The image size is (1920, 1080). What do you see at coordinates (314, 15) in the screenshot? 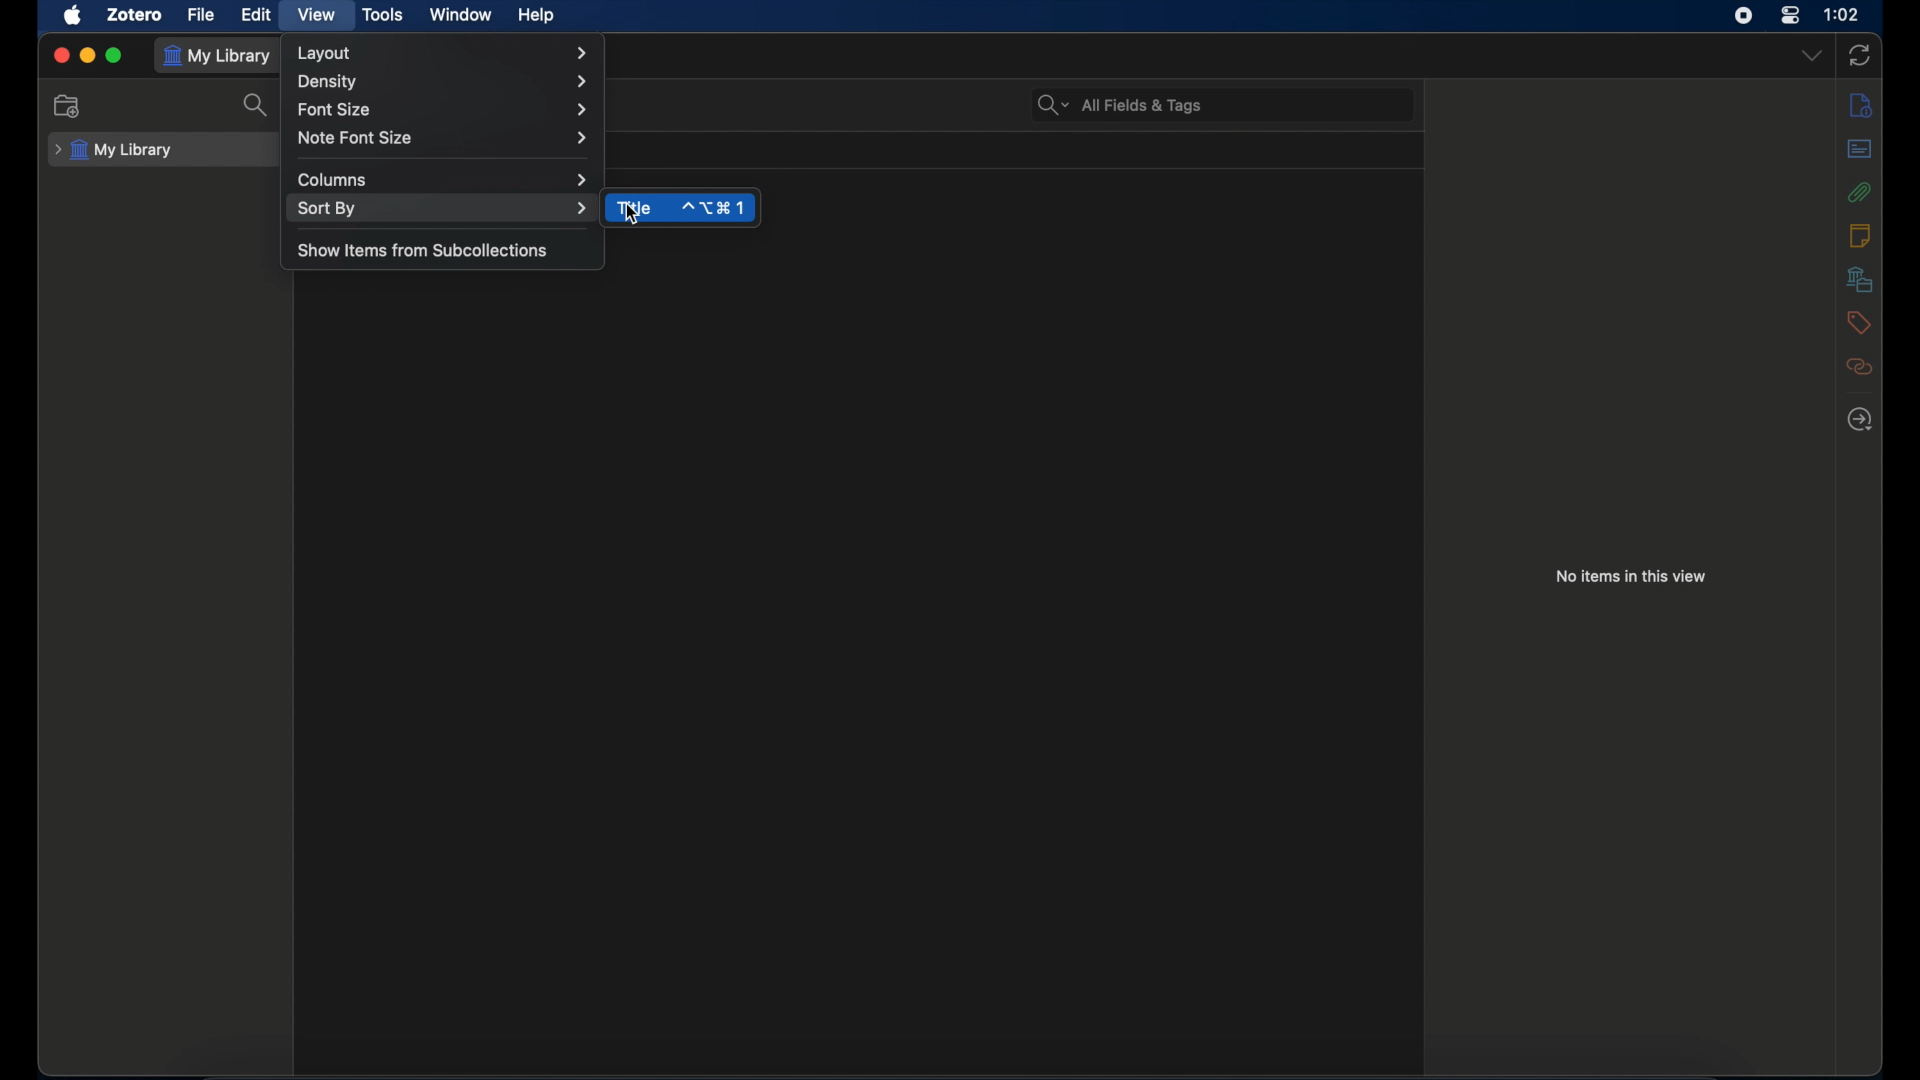
I see `view` at bounding box center [314, 15].